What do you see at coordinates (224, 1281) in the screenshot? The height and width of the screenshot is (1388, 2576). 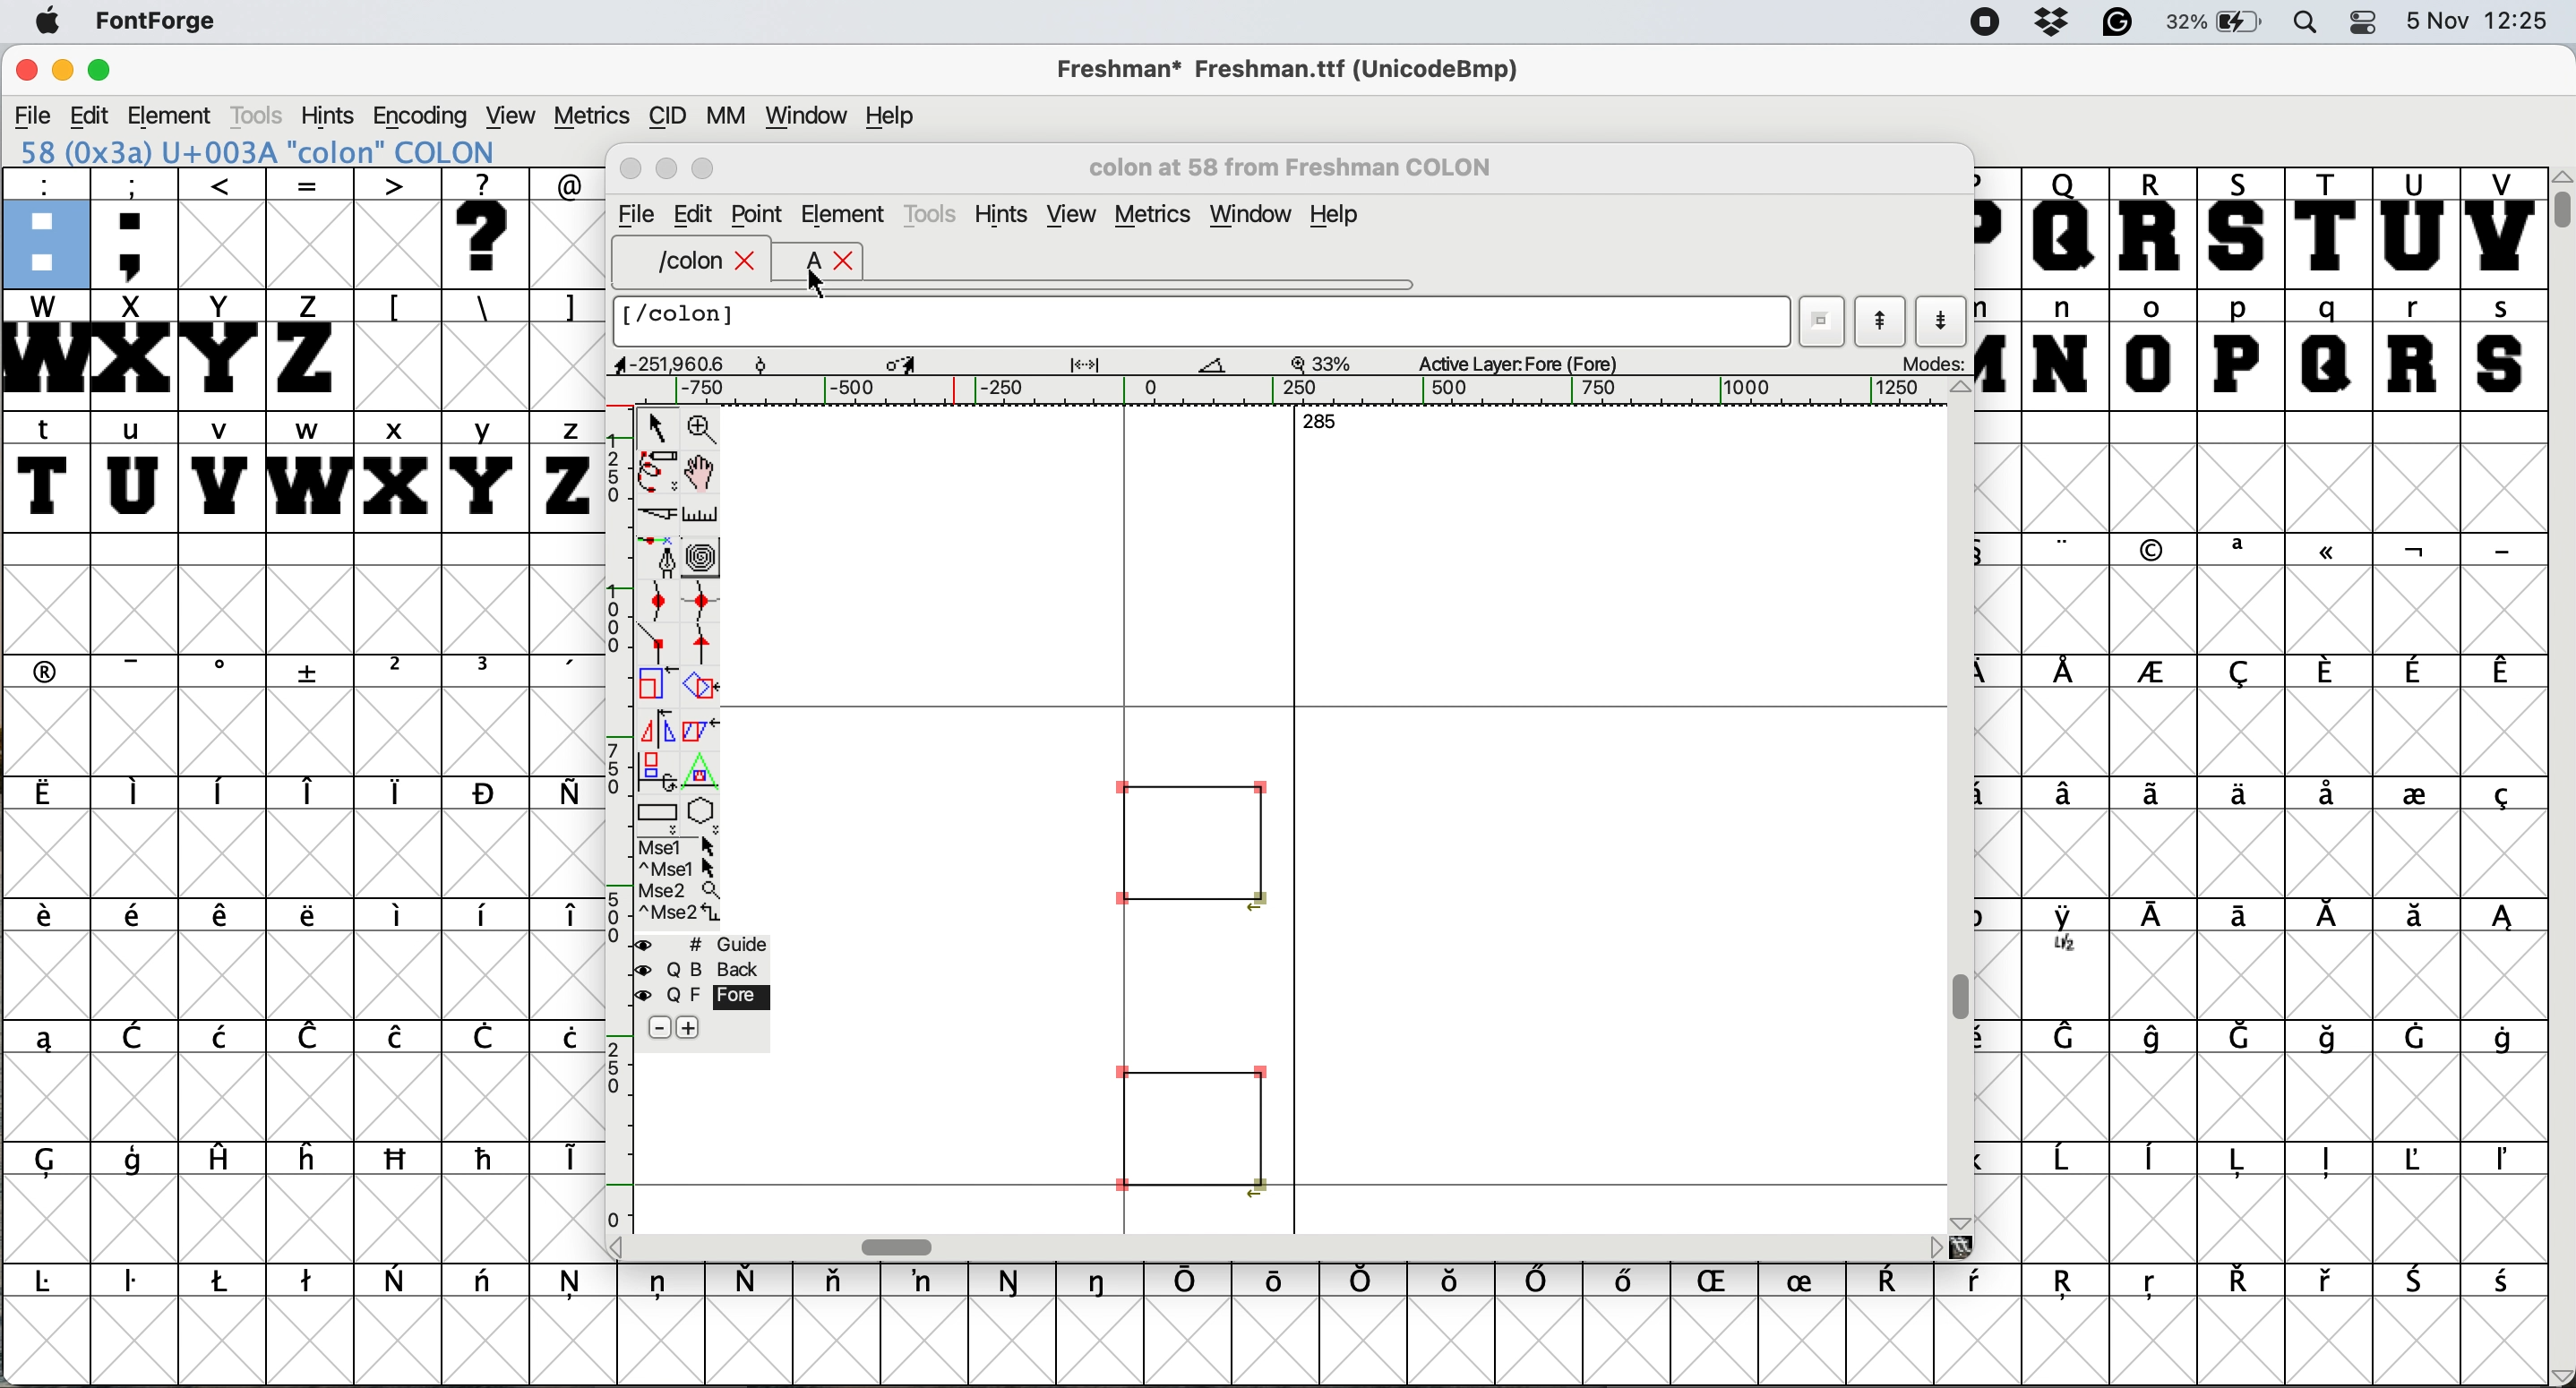 I see `symbol` at bounding box center [224, 1281].